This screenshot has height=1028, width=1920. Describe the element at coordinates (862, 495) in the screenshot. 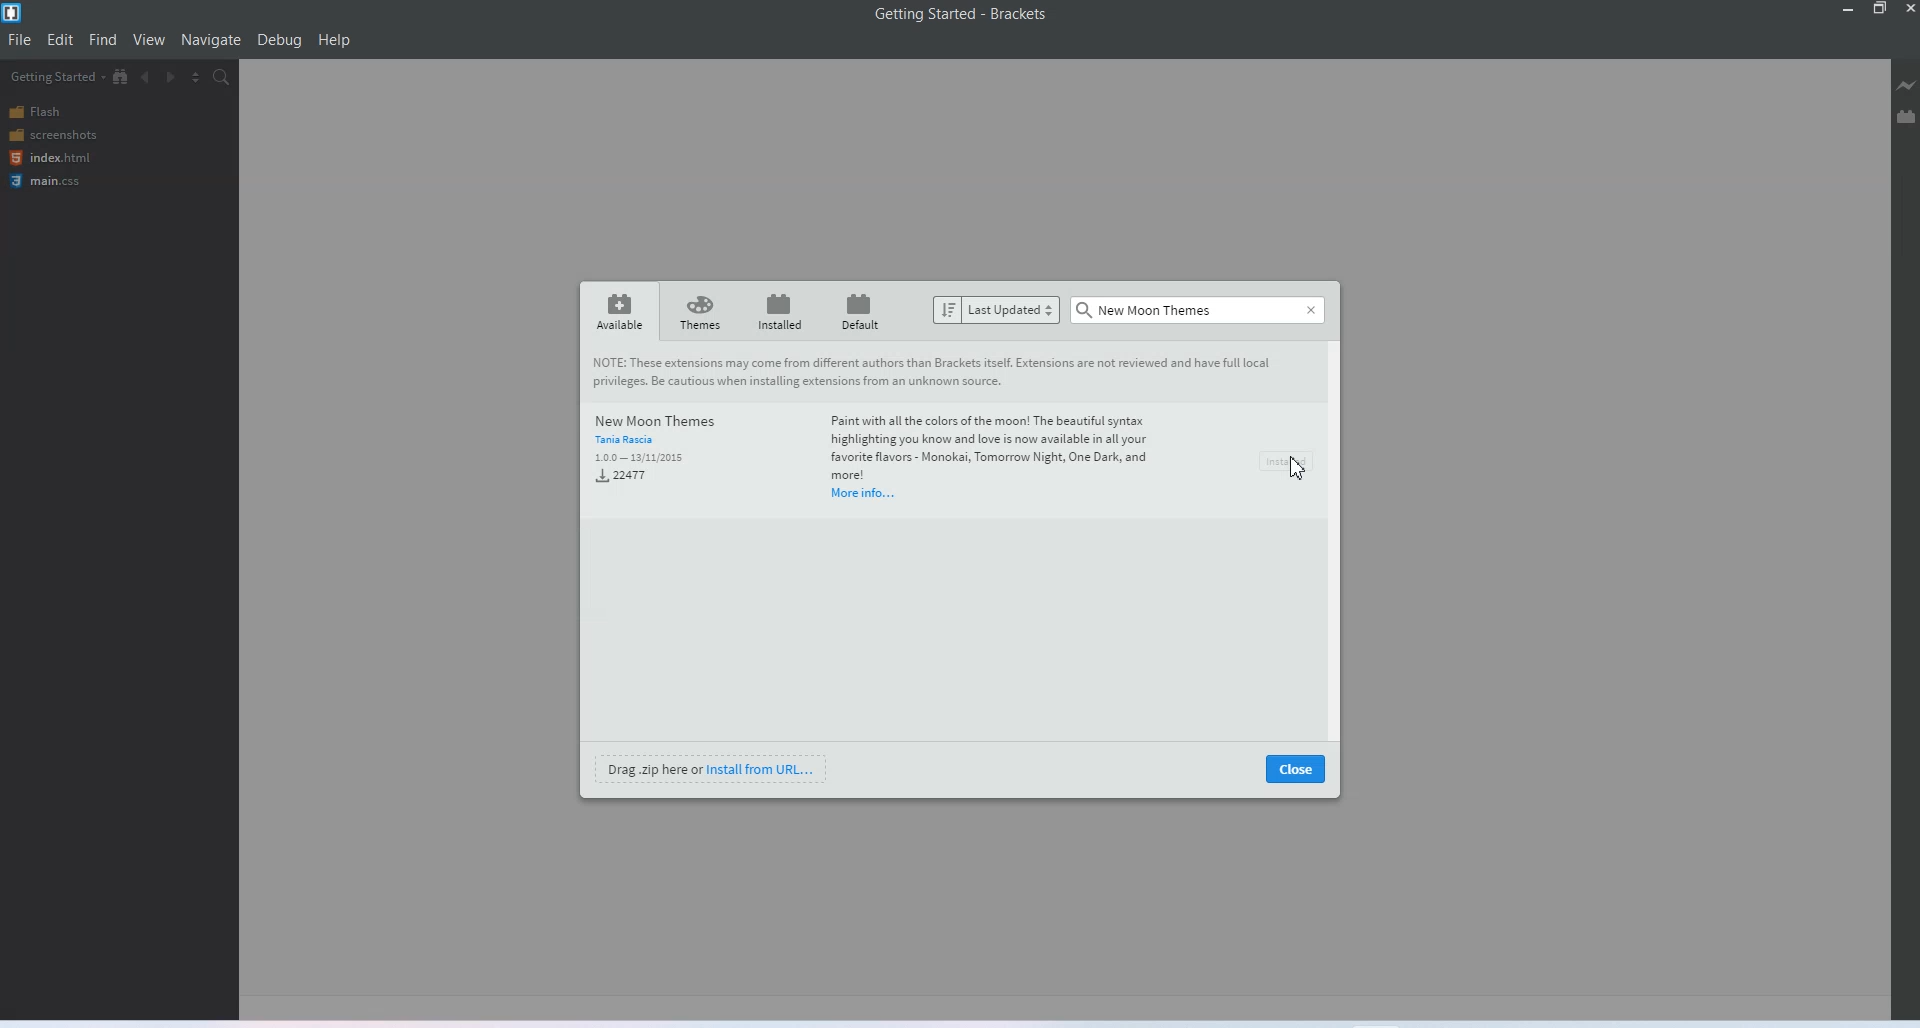

I see `More info...` at that location.